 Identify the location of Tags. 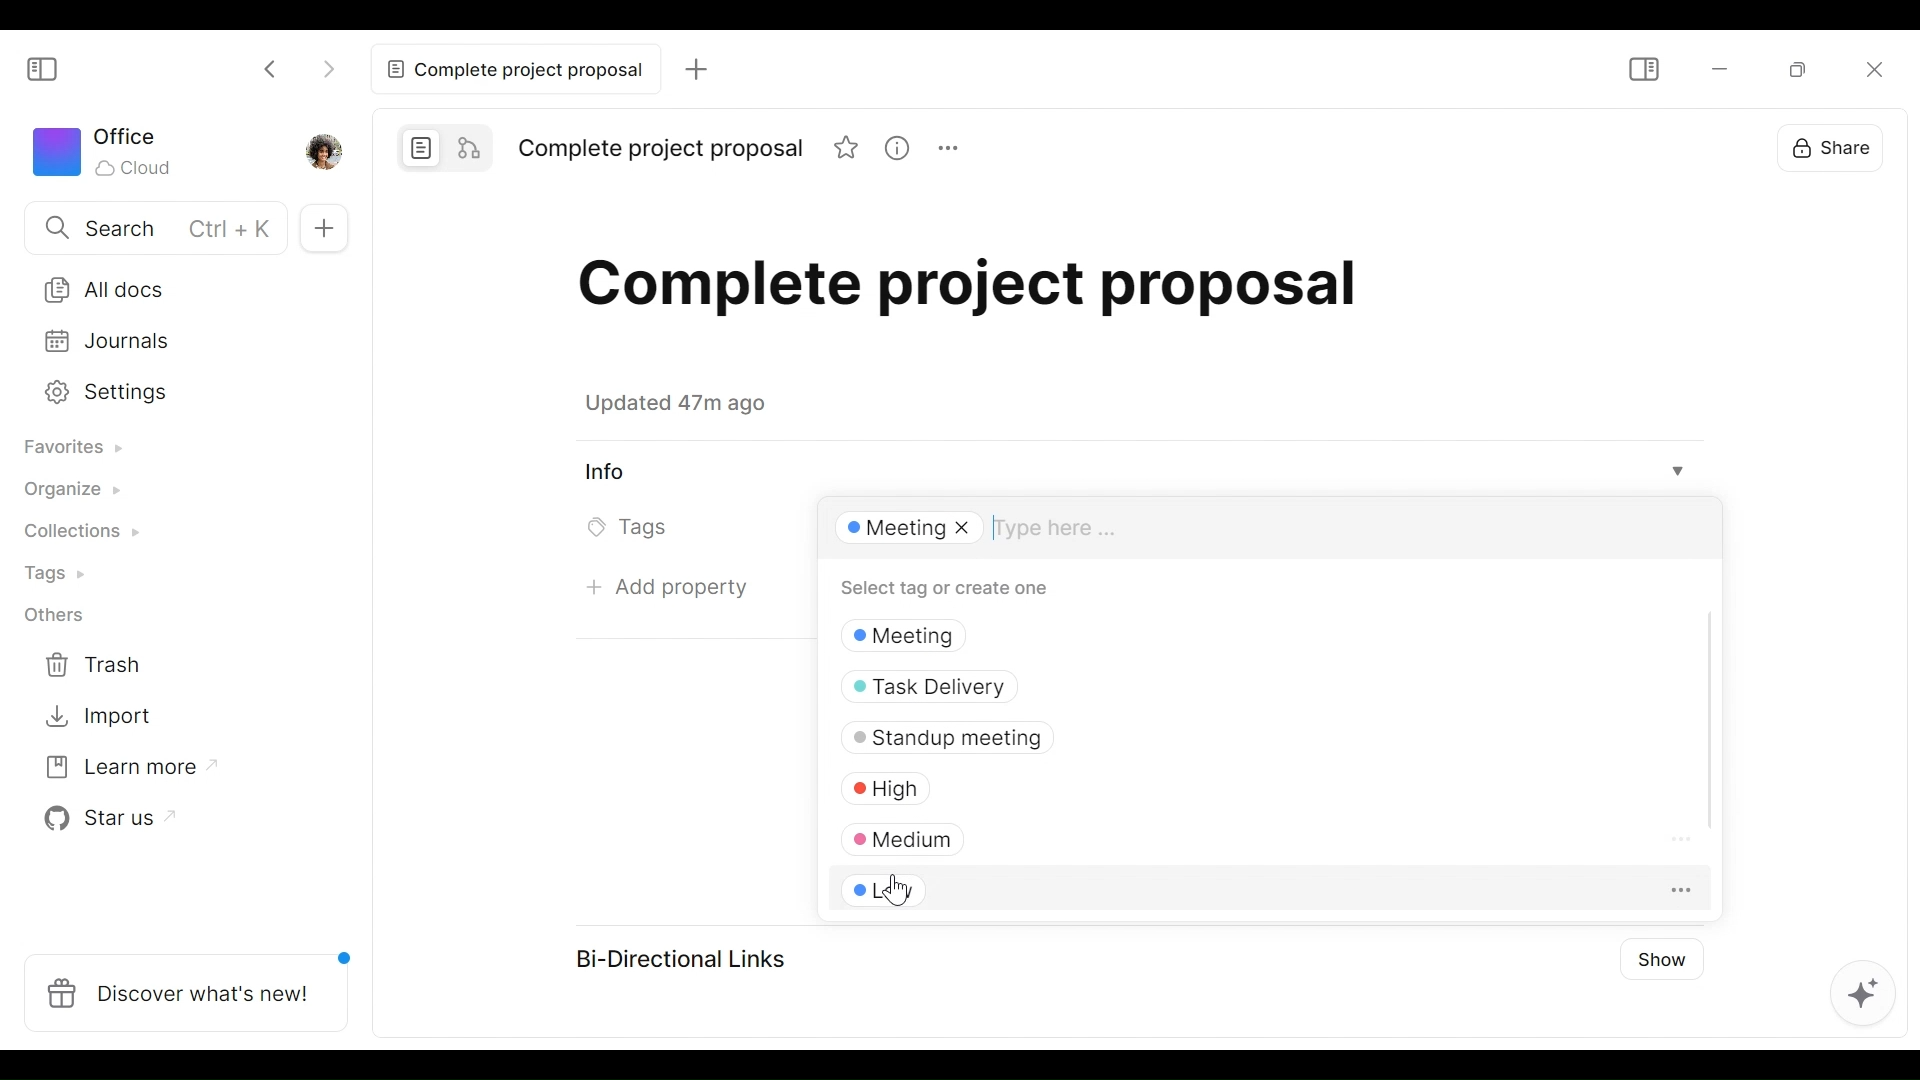
(62, 574).